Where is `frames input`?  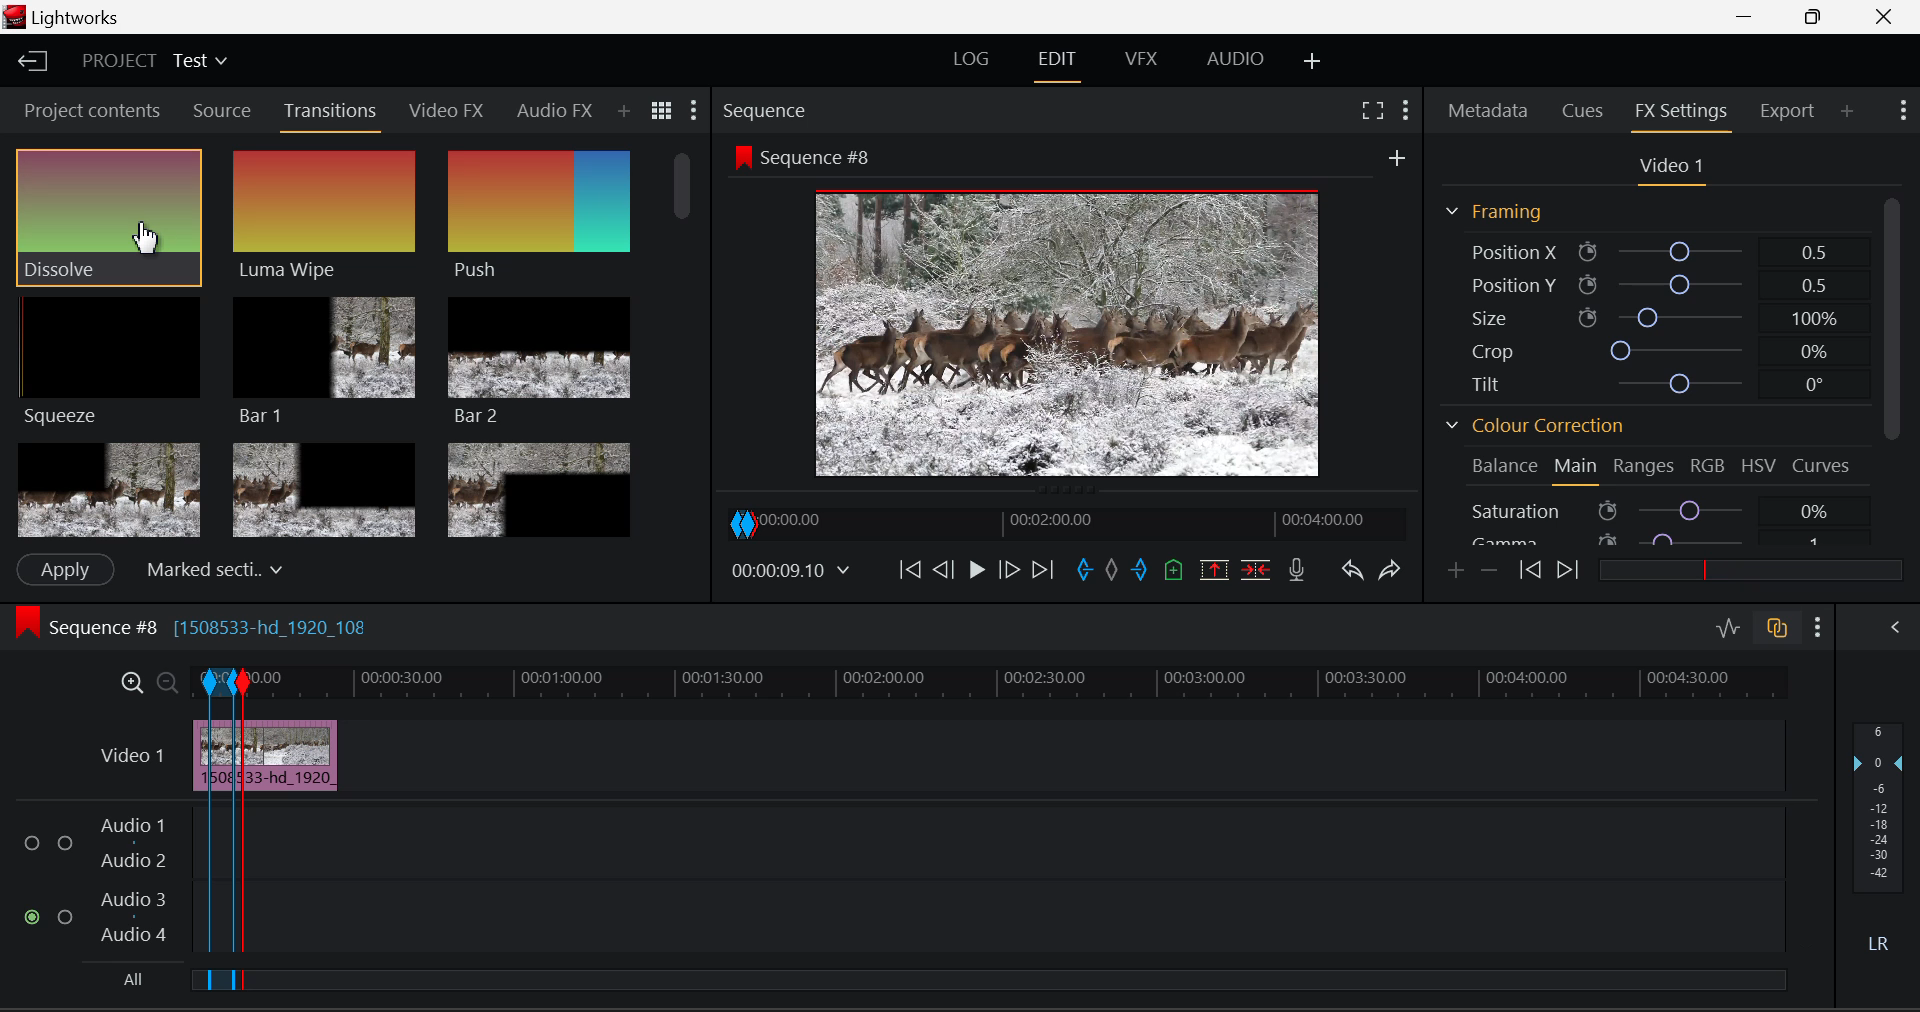 frames input is located at coordinates (404, 568).